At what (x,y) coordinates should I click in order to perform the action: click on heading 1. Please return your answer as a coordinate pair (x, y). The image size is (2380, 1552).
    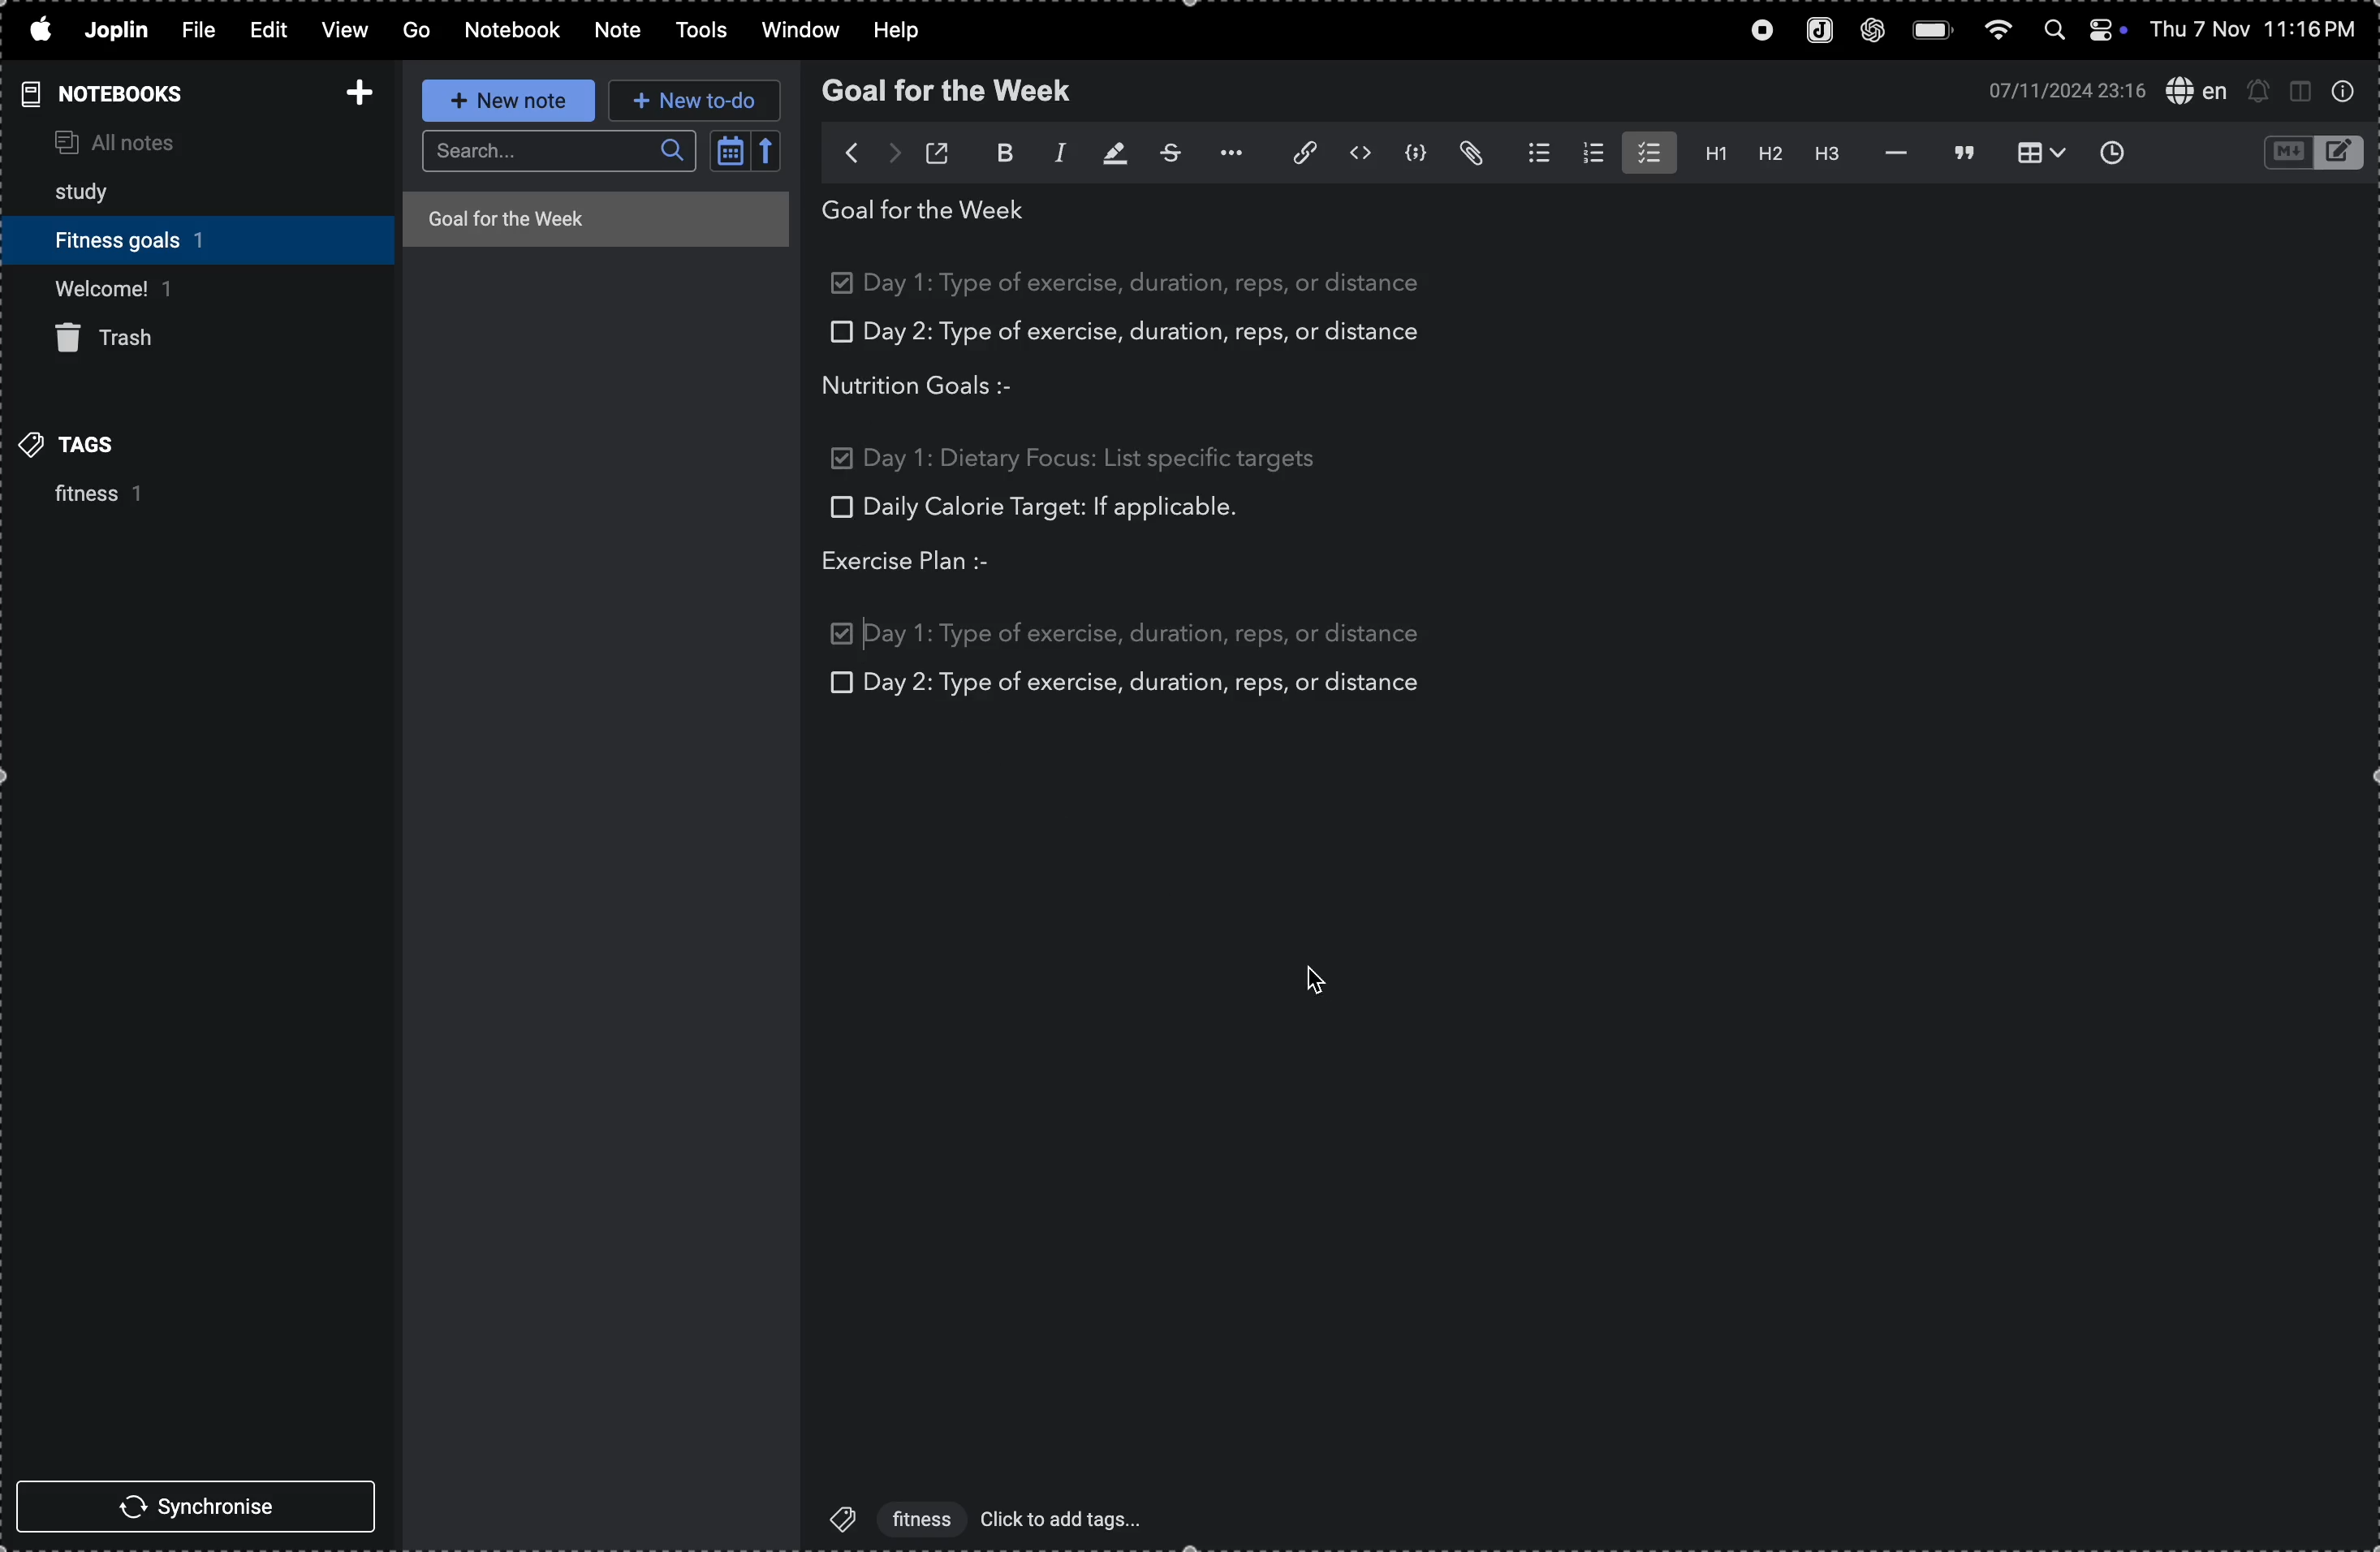
    Looking at the image, I should click on (1708, 154).